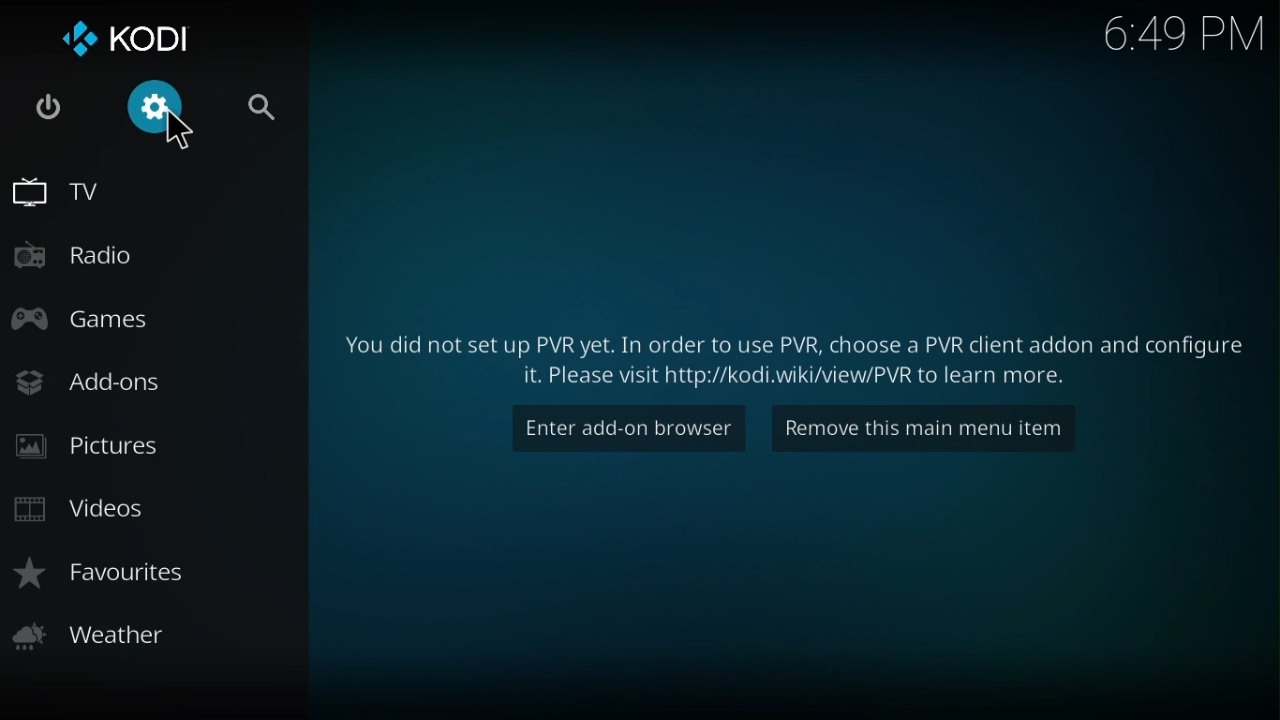 Image resolution: width=1280 pixels, height=720 pixels. Describe the element at coordinates (86, 259) in the screenshot. I see `Radio` at that location.